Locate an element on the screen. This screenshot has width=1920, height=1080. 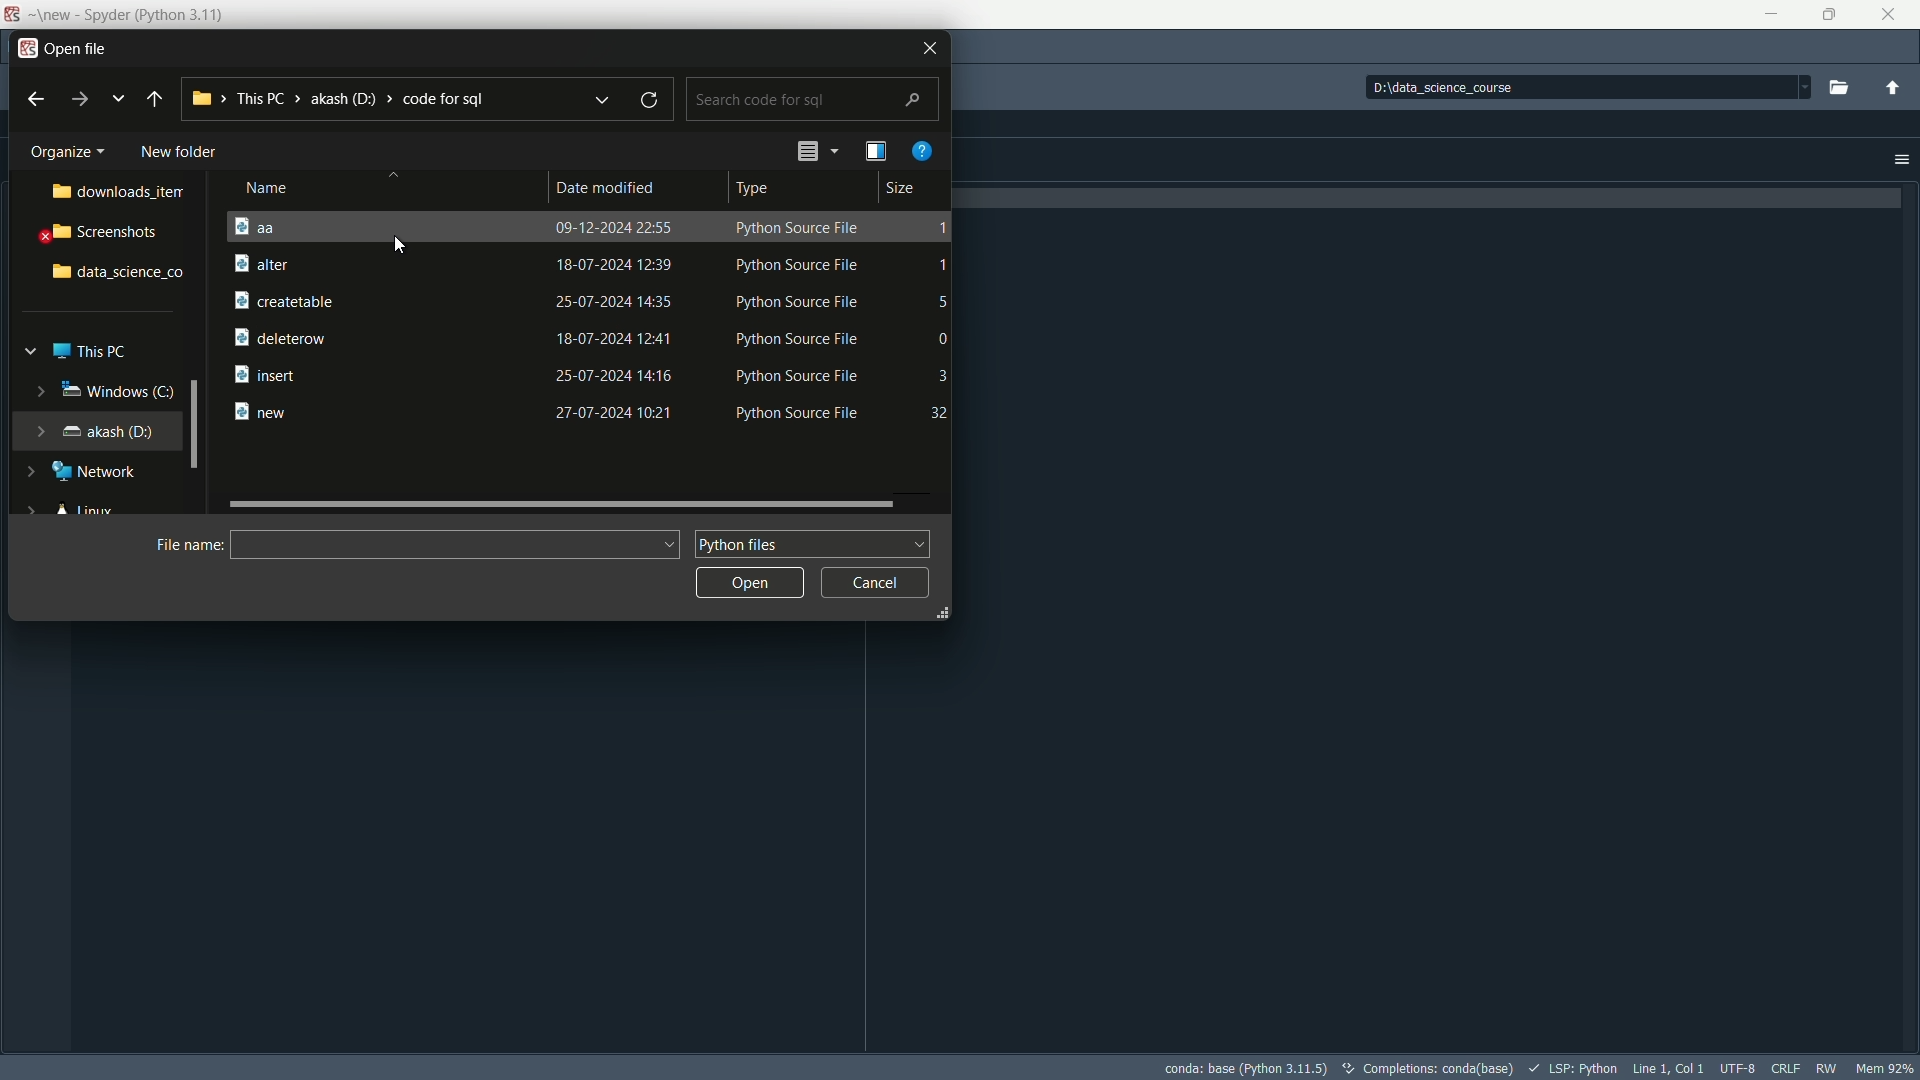
open is located at coordinates (752, 581).